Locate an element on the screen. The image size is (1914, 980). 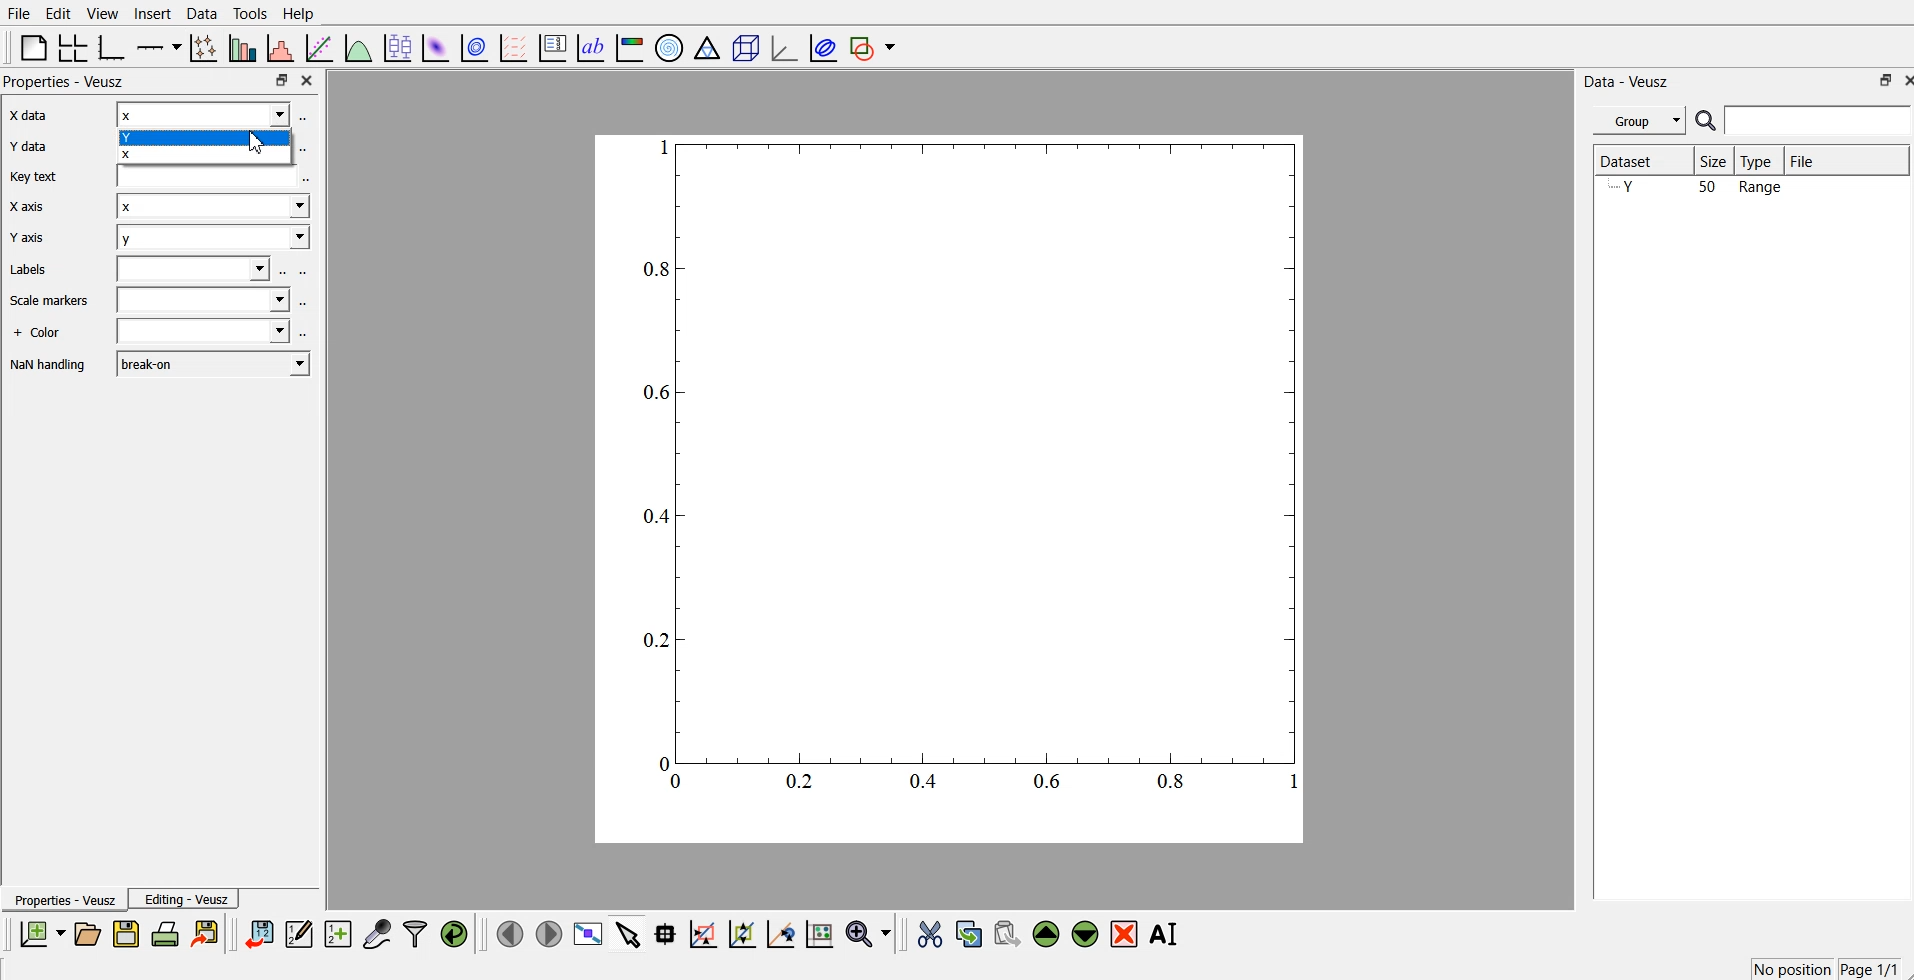
zoom functions is located at coordinates (869, 933).